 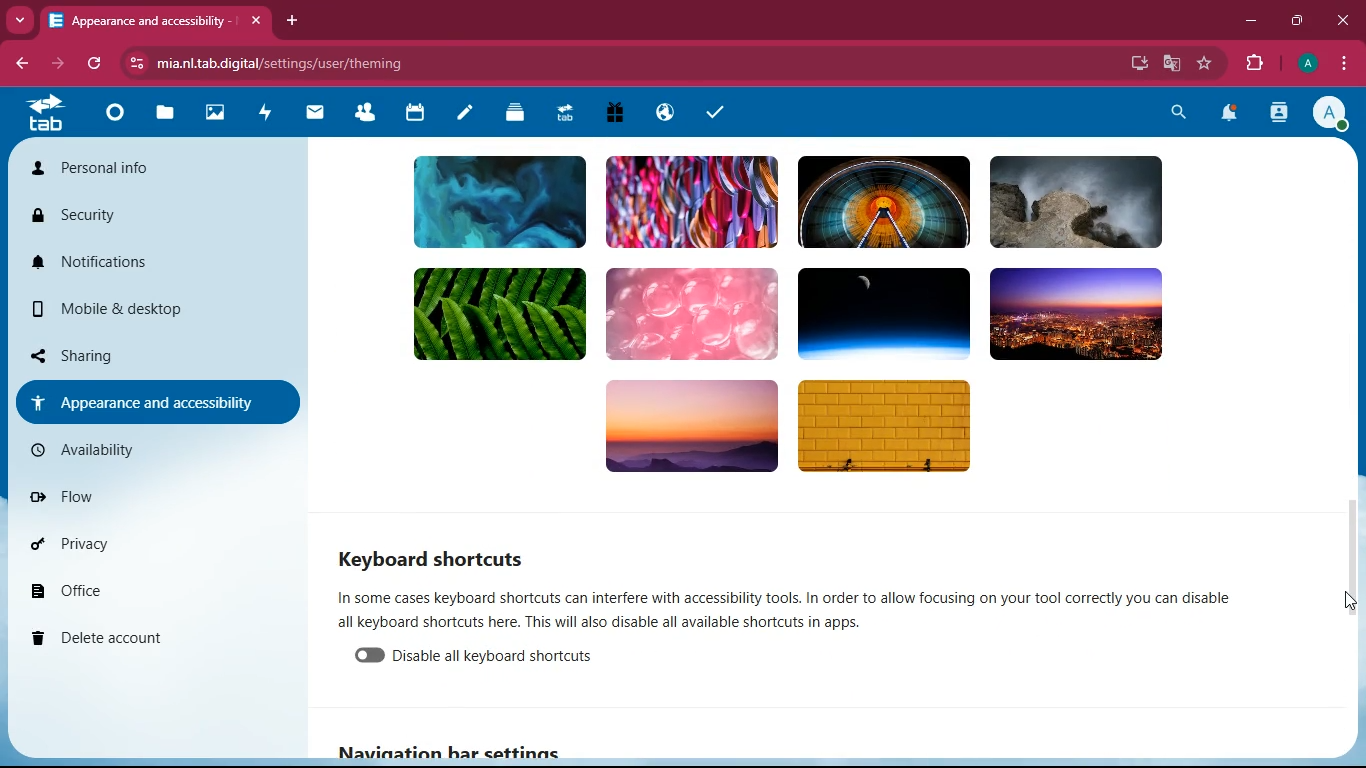 What do you see at coordinates (1303, 63) in the screenshot?
I see `profile` at bounding box center [1303, 63].